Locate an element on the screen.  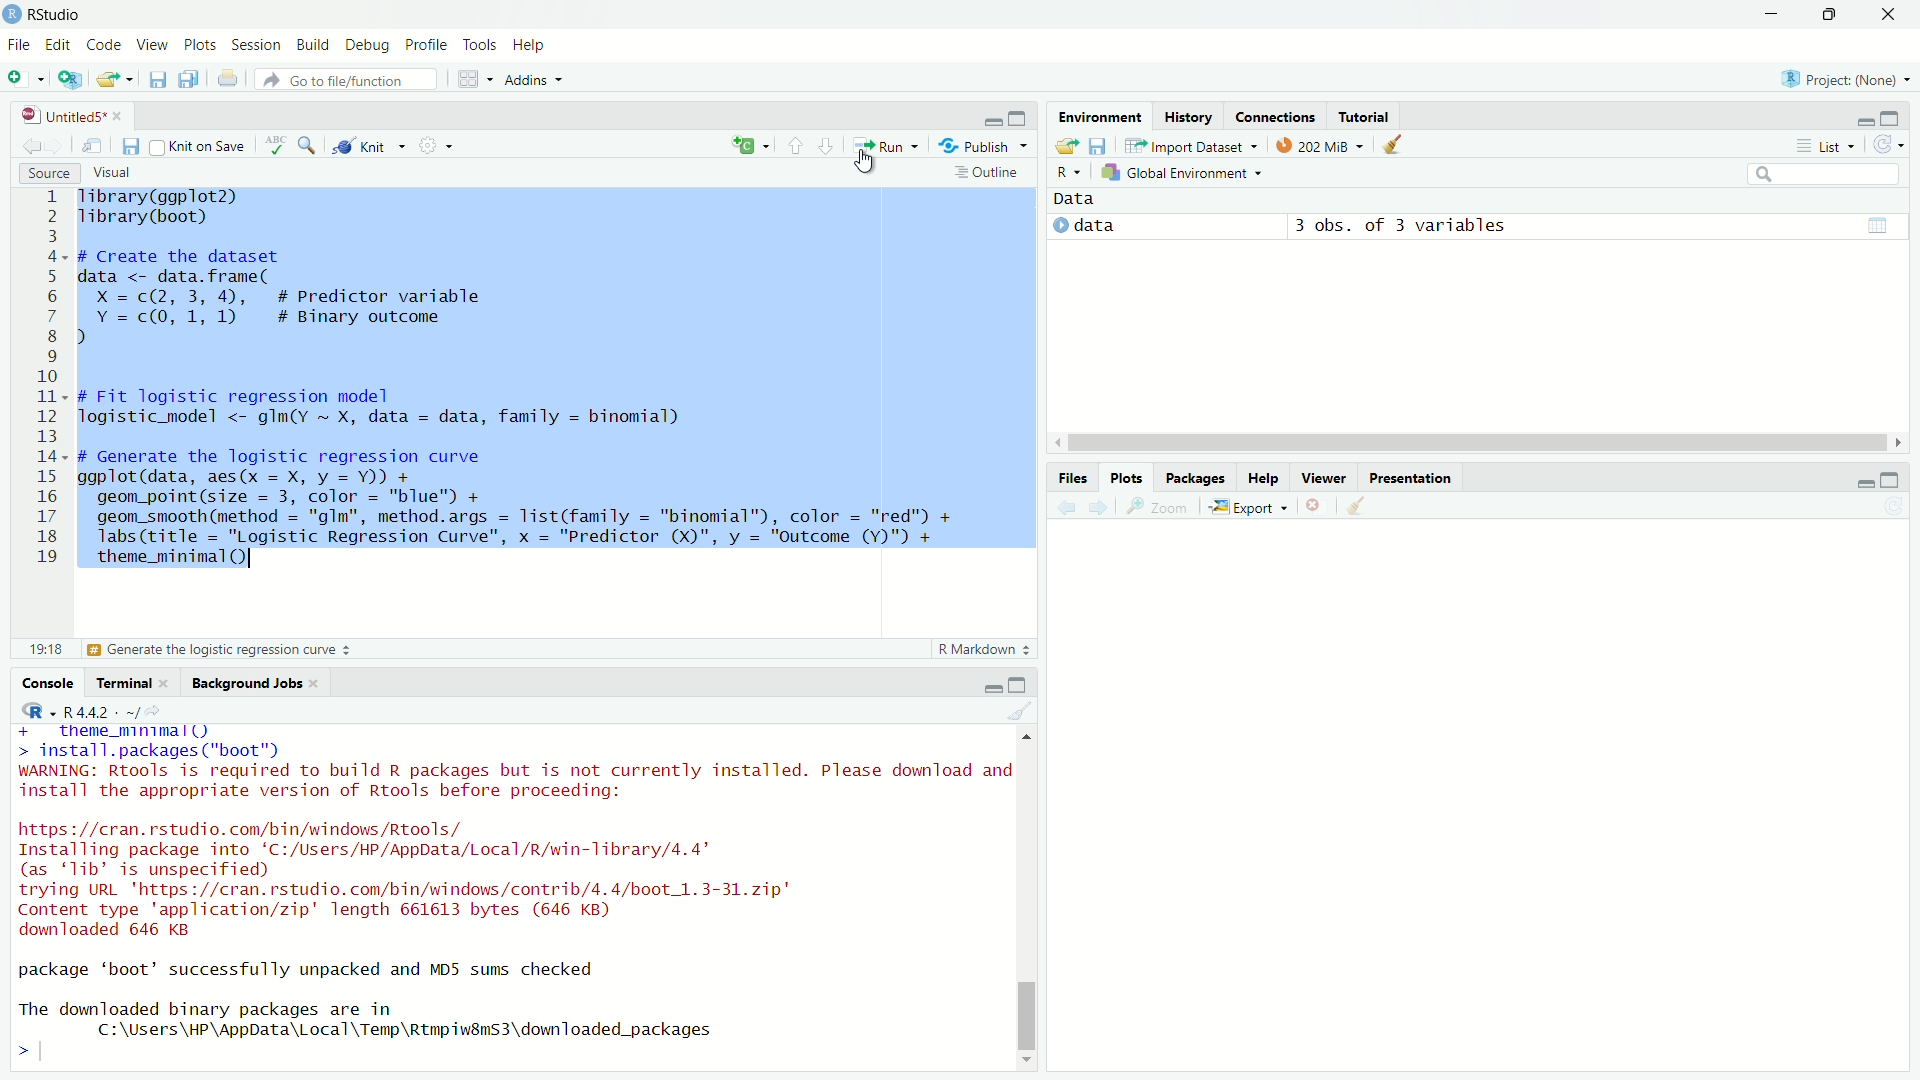
Workspace panes is located at coordinates (473, 77).